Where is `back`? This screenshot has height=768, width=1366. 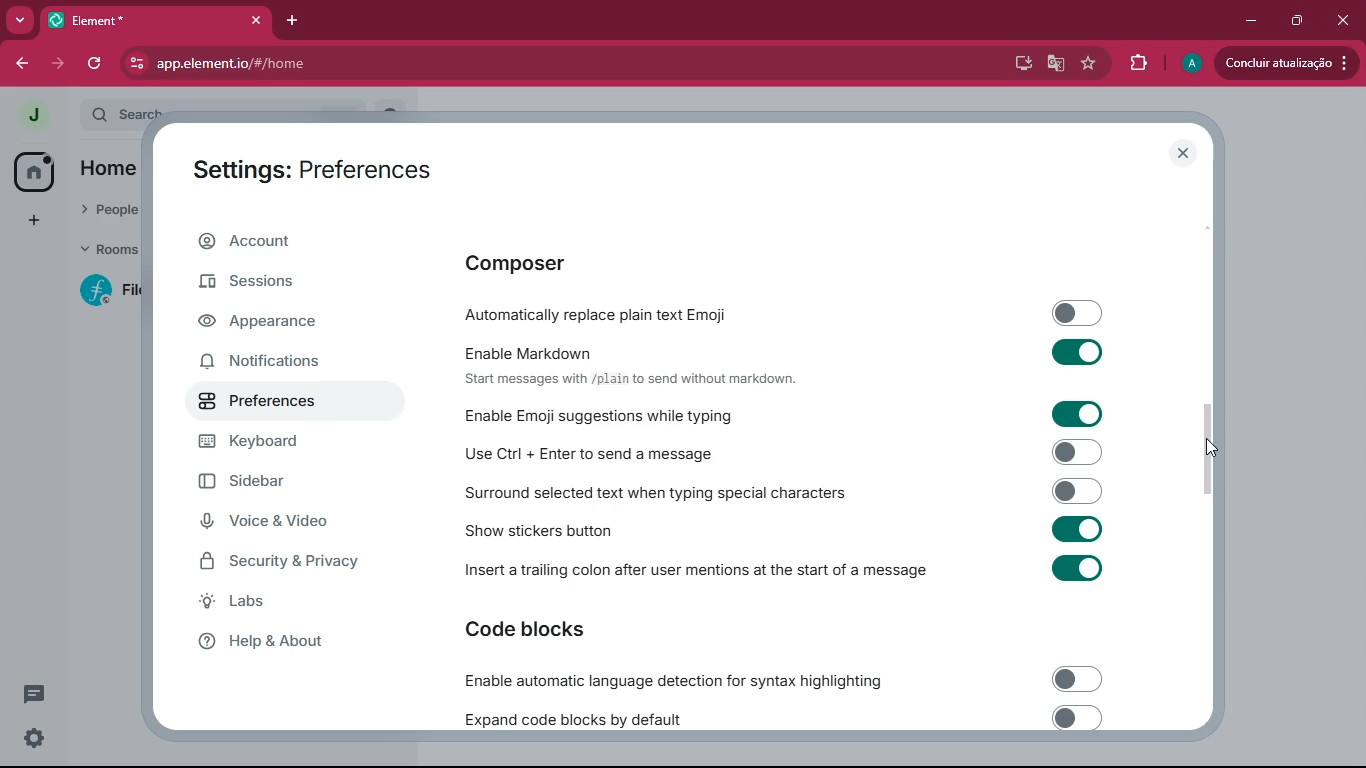 back is located at coordinates (23, 61).